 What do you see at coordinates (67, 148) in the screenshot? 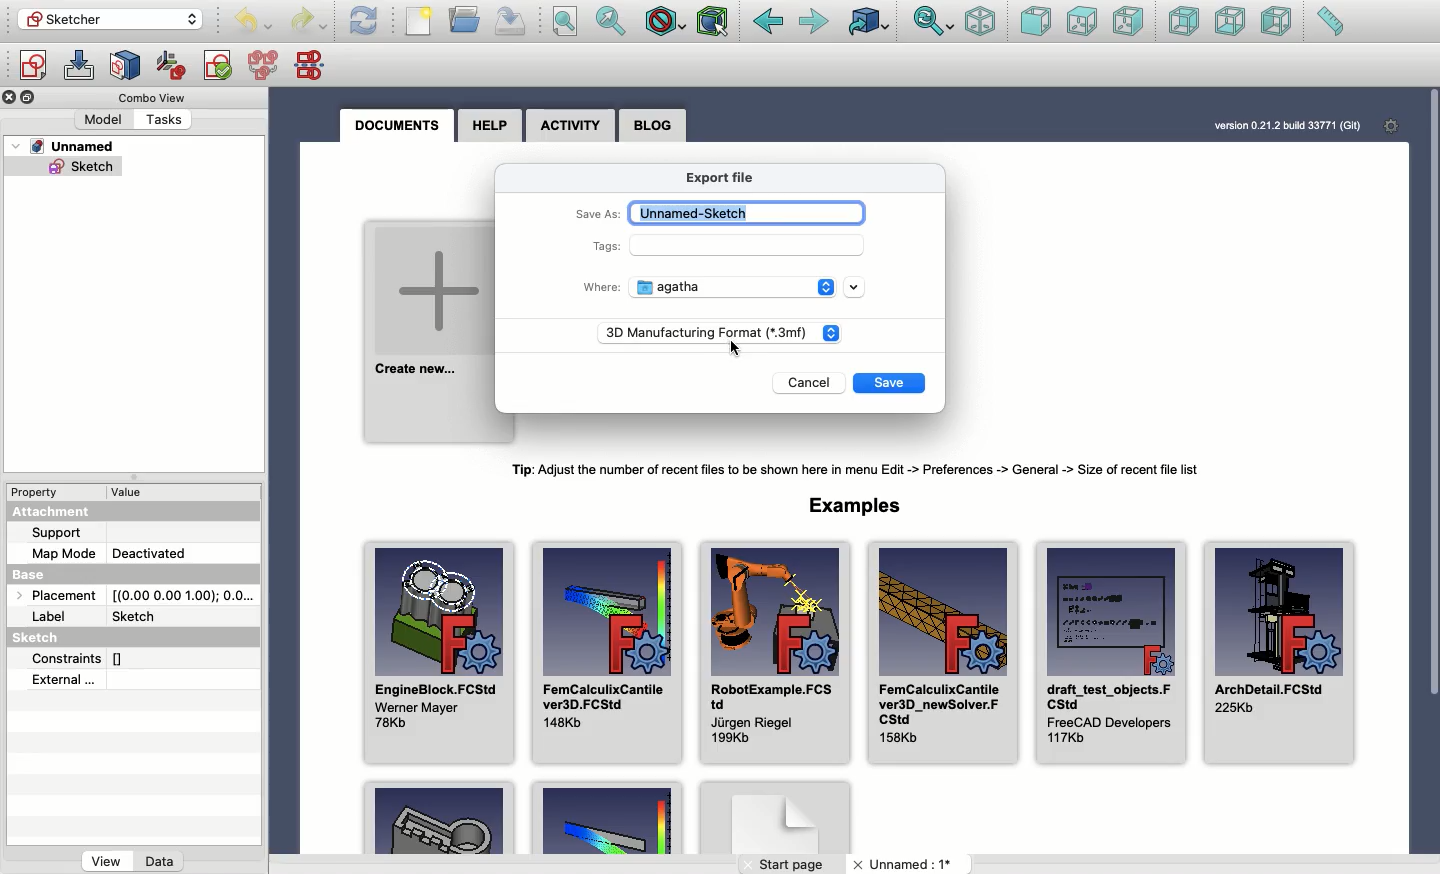
I see `Unnamed` at bounding box center [67, 148].